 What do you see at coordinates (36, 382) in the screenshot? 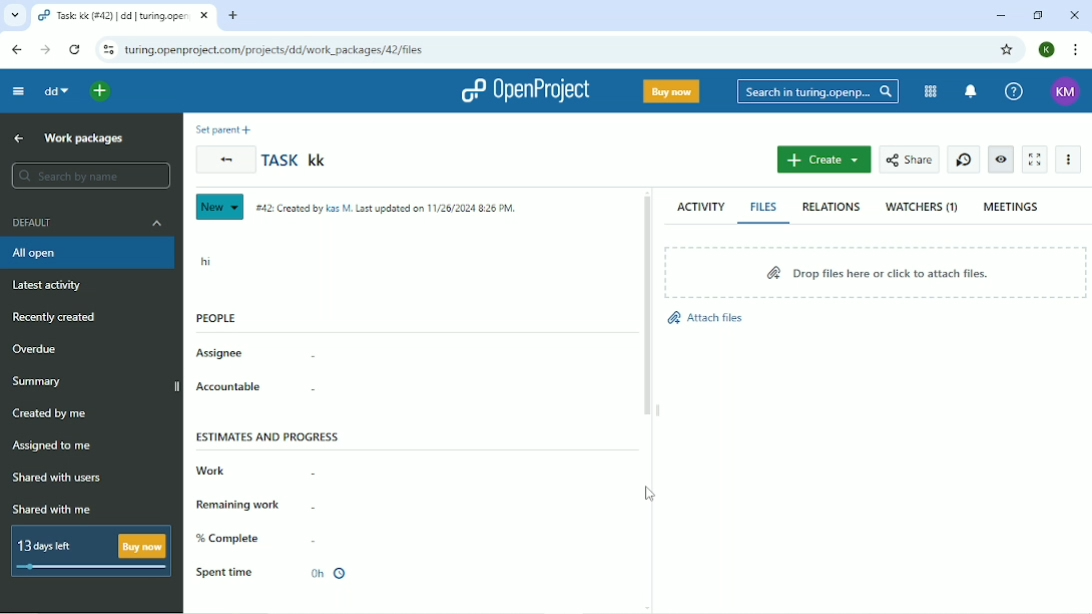
I see `Summary` at bounding box center [36, 382].